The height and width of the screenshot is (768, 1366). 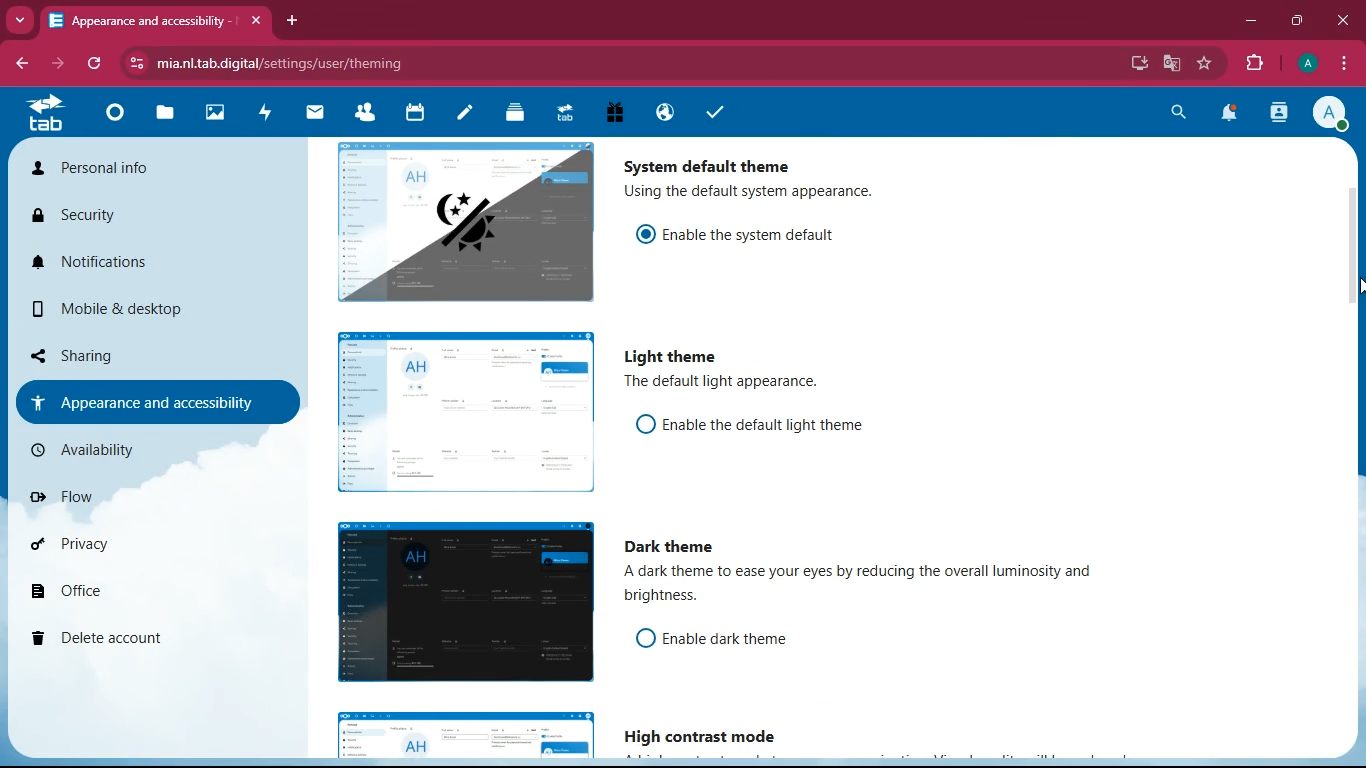 I want to click on image, so click(x=463, y=414).